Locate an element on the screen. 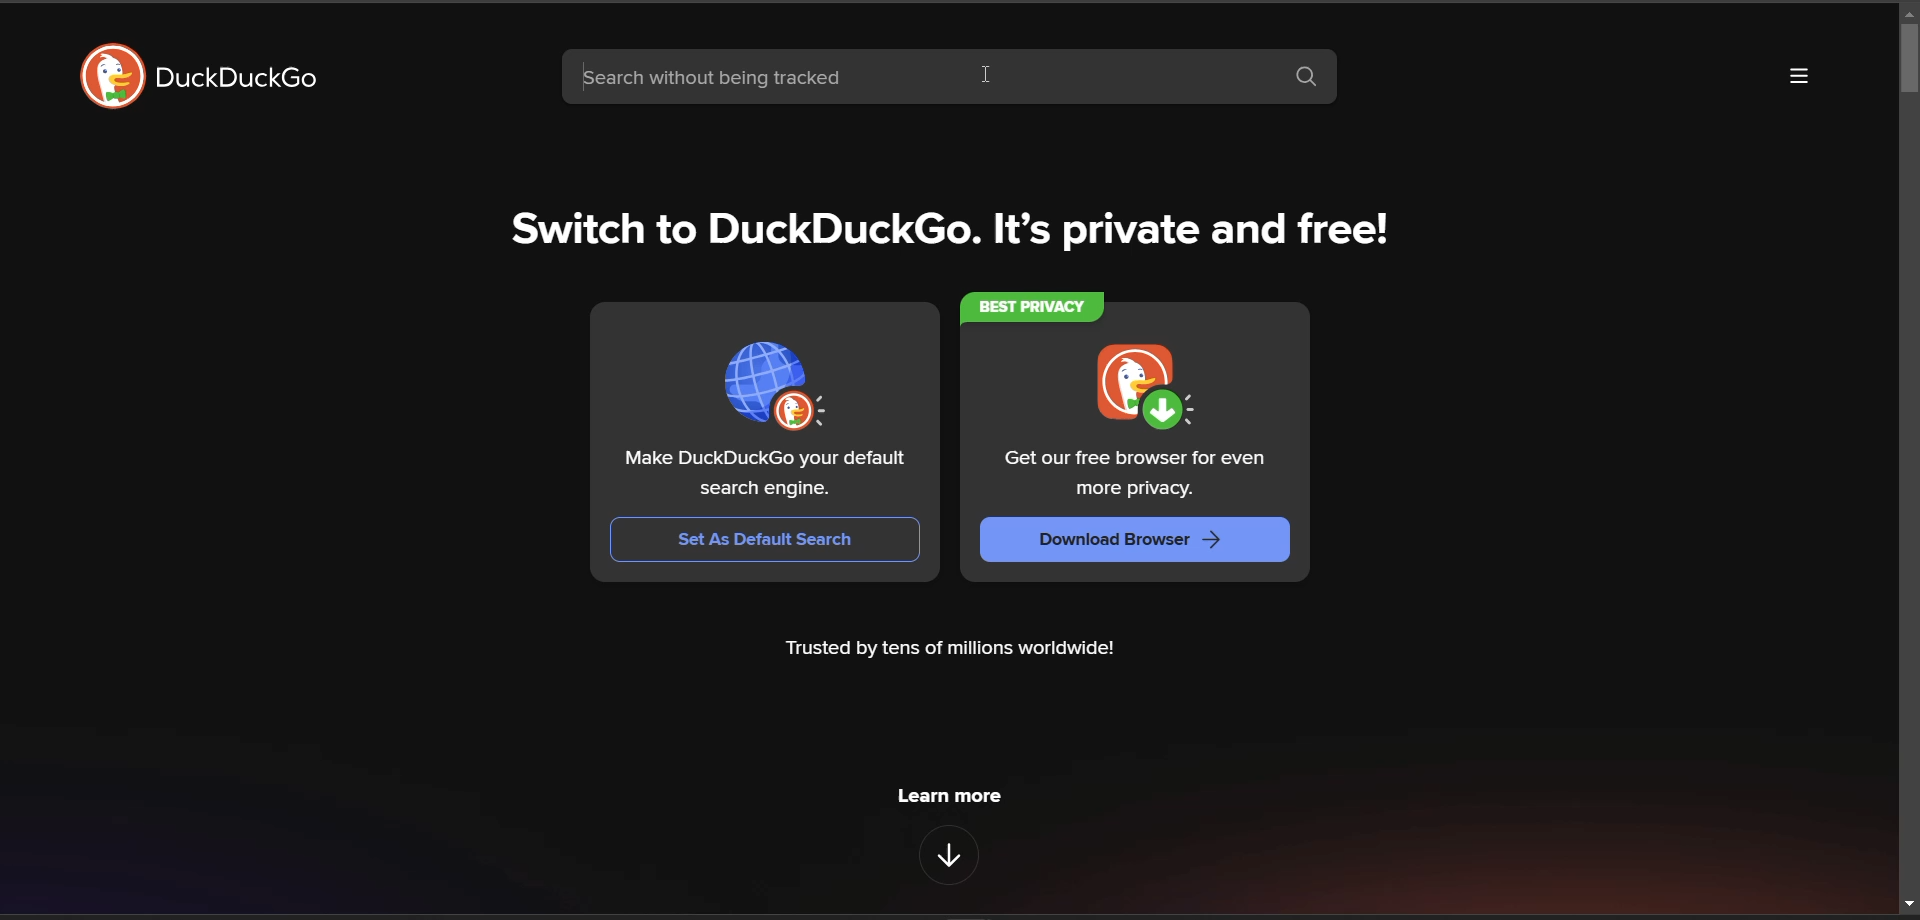 This screenshot has width=1920, height=920. search button is located at coordinates (1304, 76).